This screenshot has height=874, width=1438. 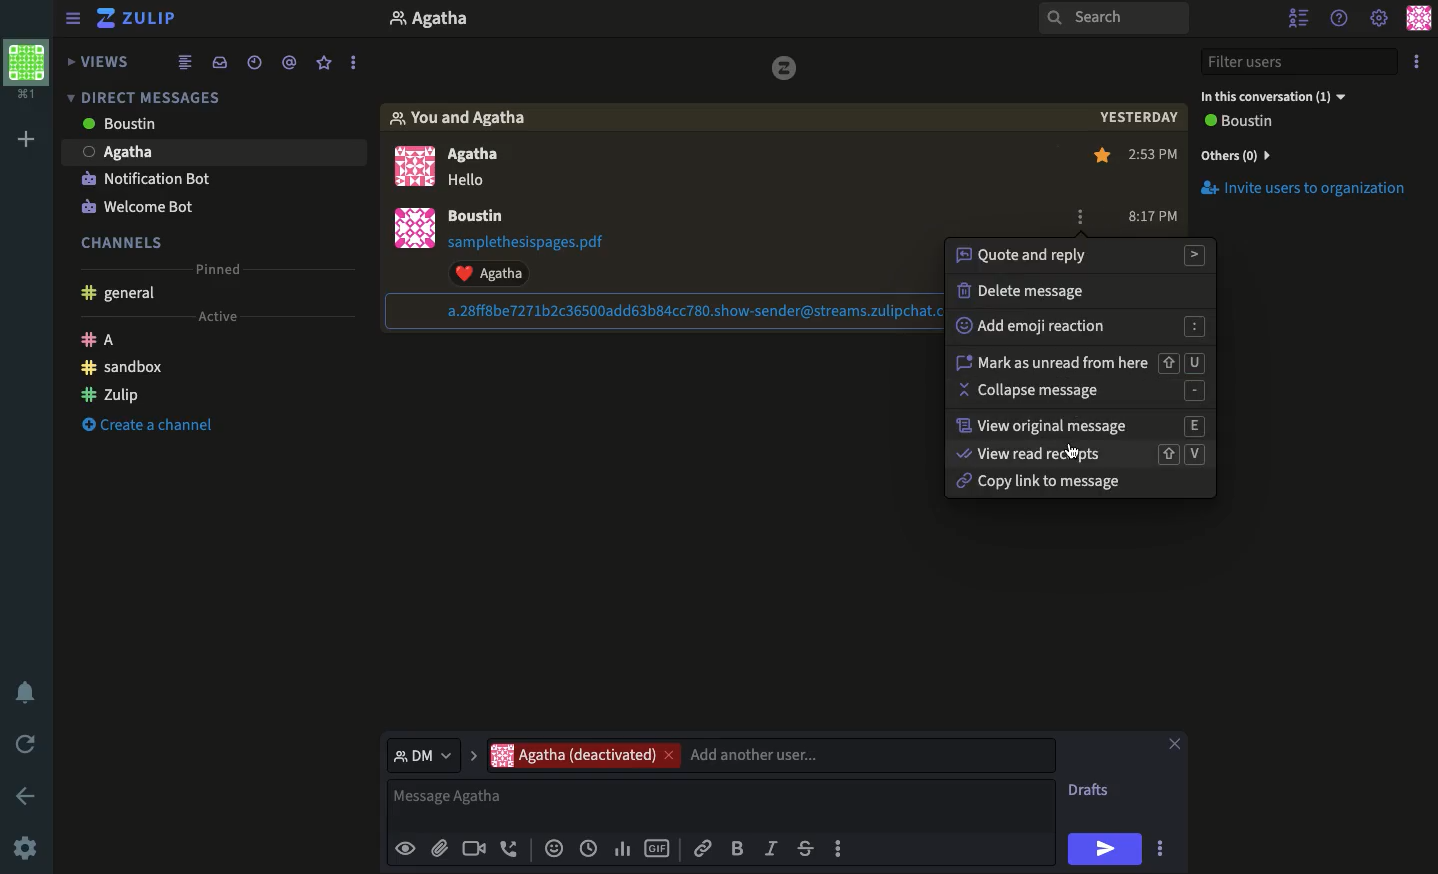 What do you see at coordinates (1421, 17) in the screenshot?
I see `Profile` at bounding box center [1421, 17].